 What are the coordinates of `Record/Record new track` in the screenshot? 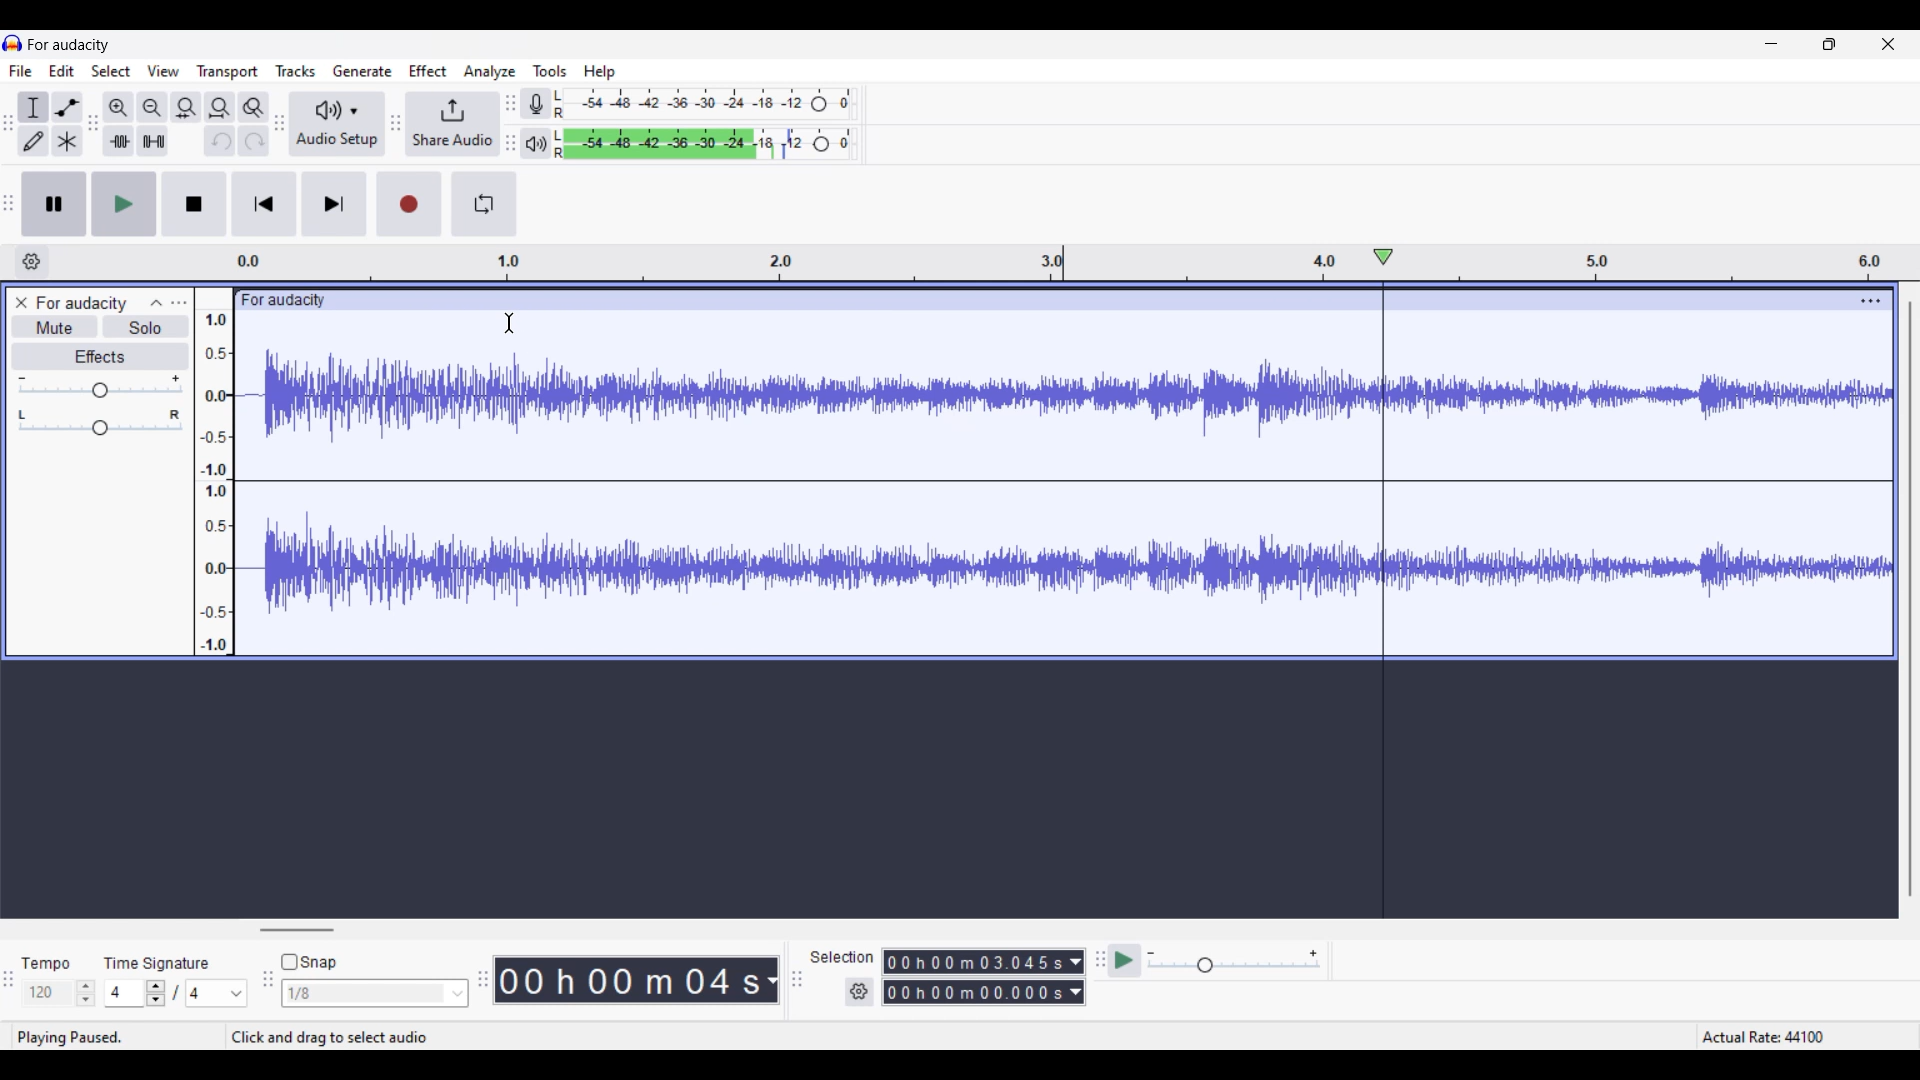 It's located at (409, 204).